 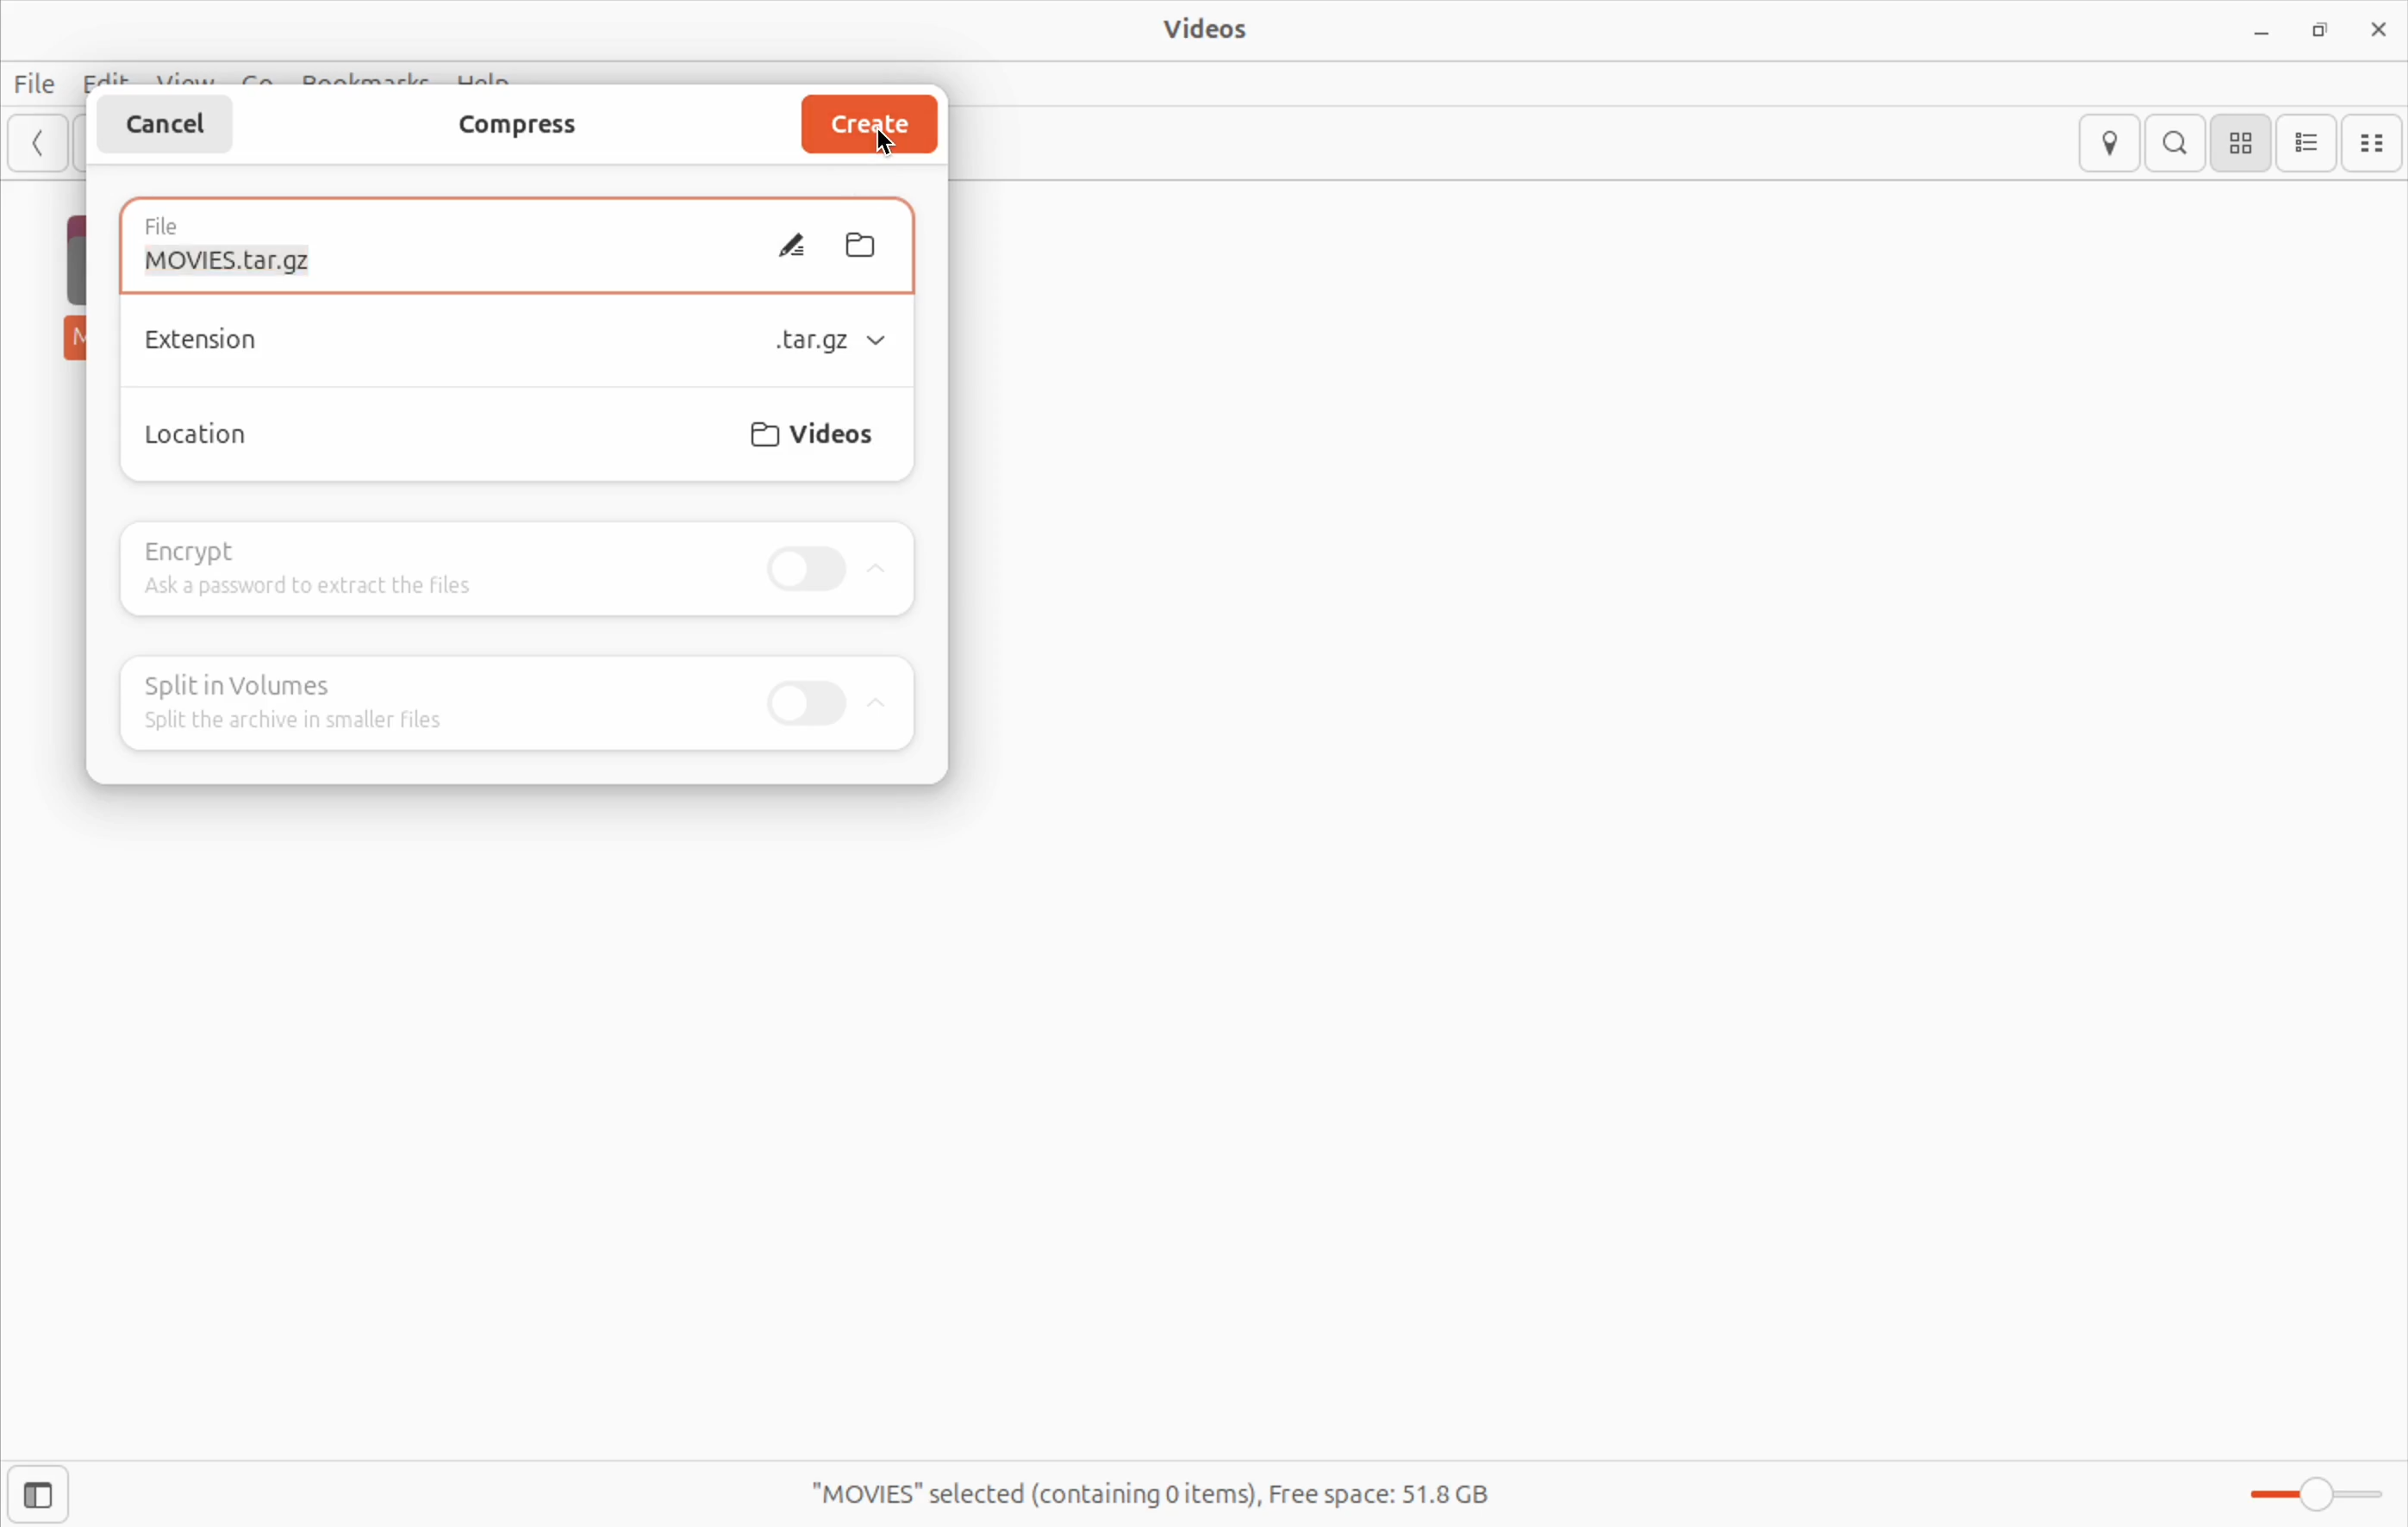 What do you see at coordinates (168, 125) in the screenshot?
I see `cancel` at bounding box center [168, 125].